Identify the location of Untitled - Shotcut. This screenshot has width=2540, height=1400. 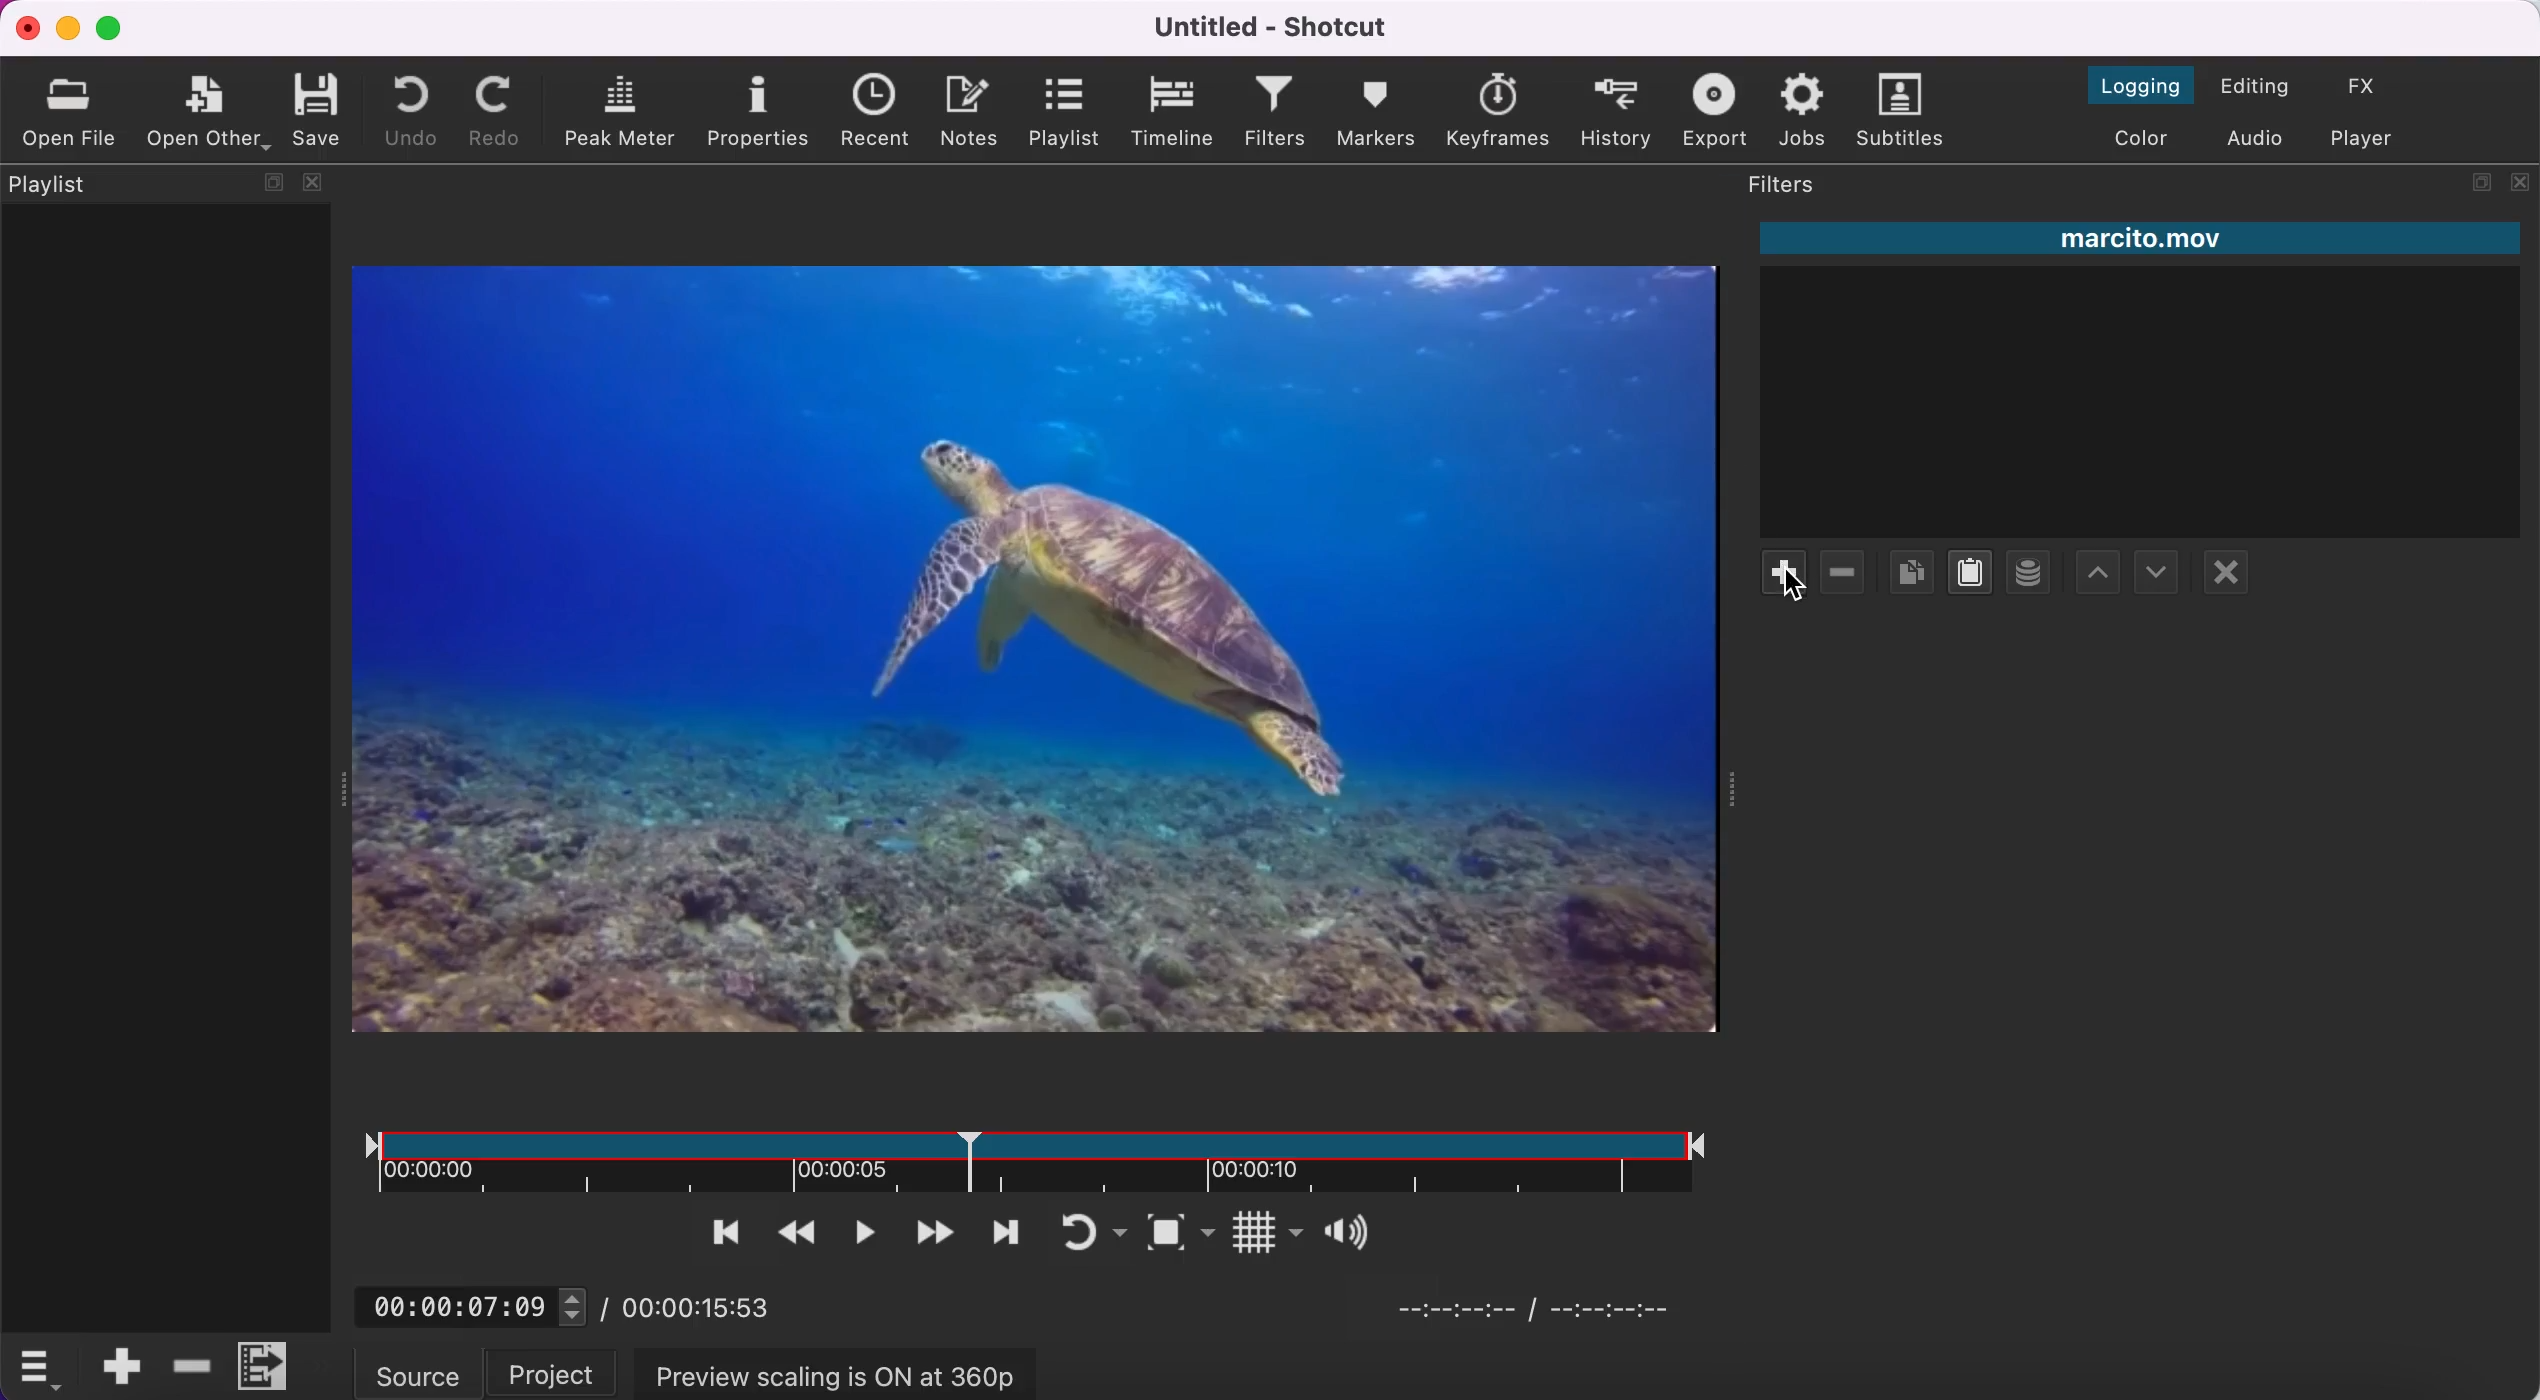
(1274, 27).